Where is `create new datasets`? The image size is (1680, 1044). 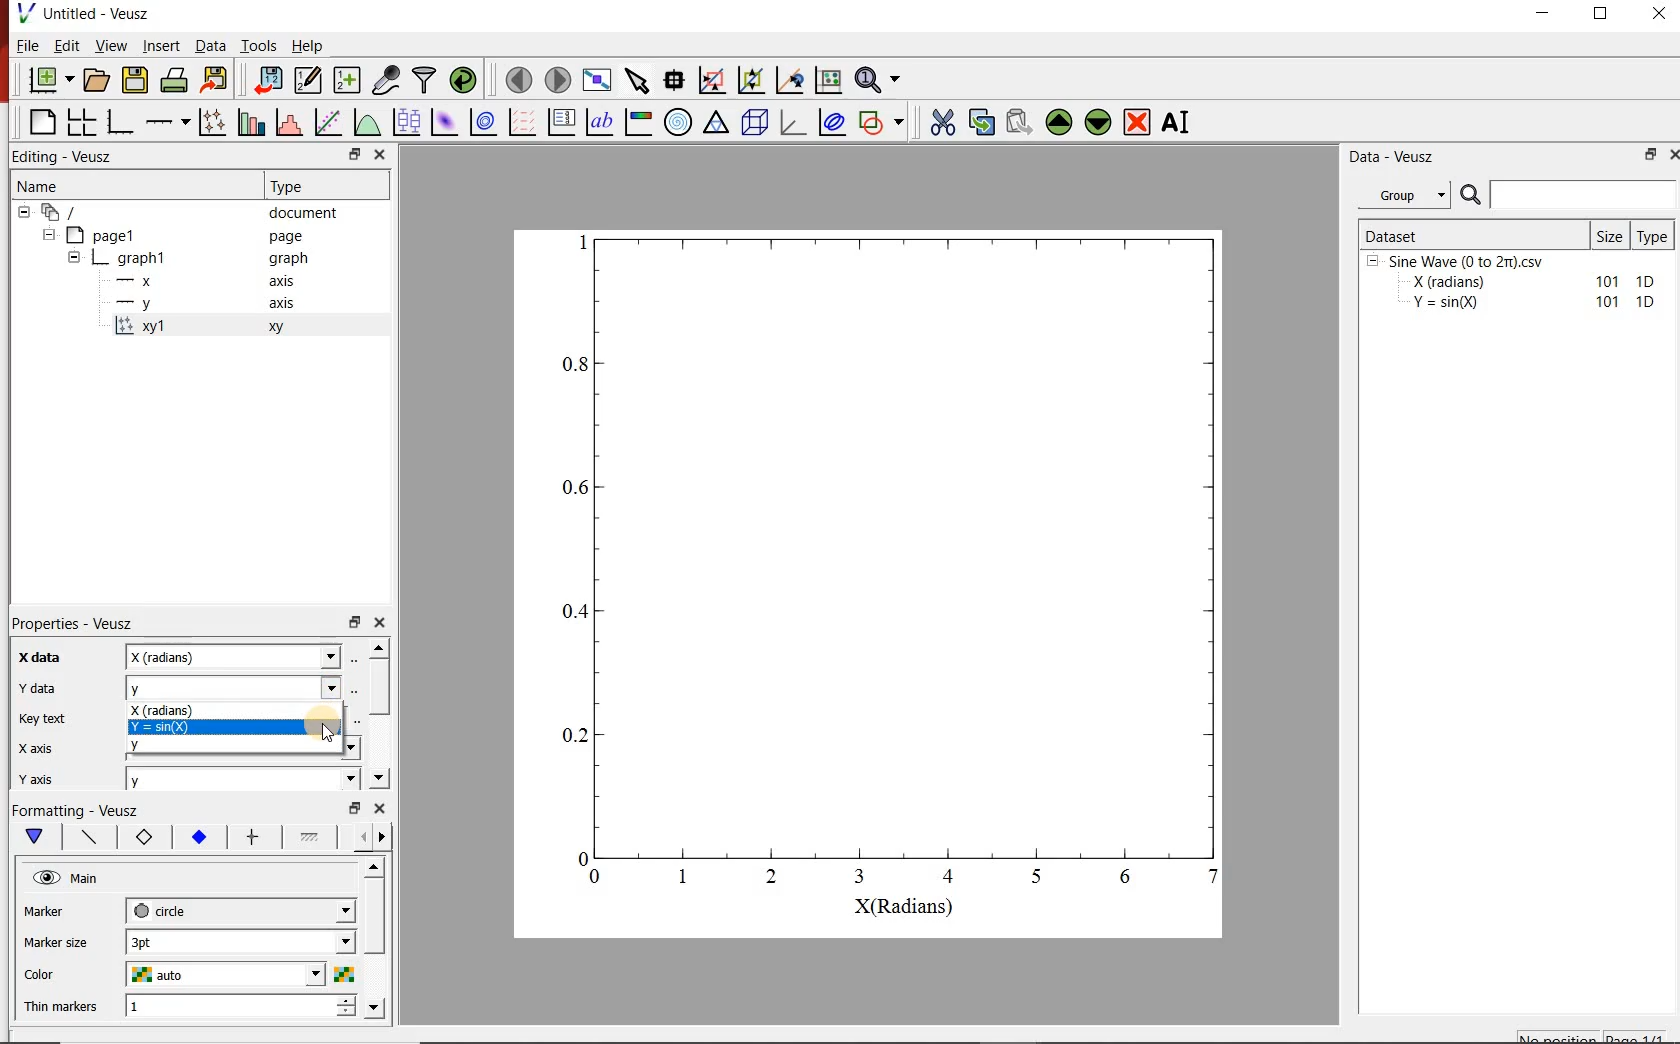
create new datasets is located at coordinates (348, 80).